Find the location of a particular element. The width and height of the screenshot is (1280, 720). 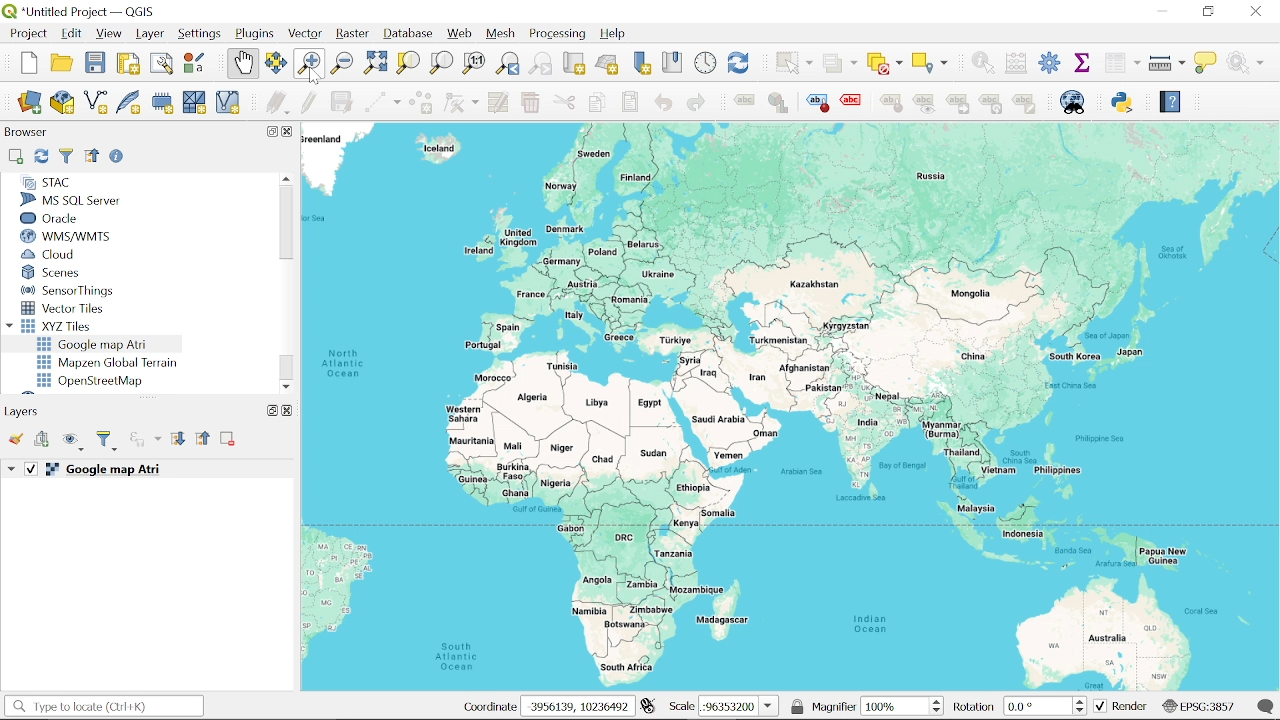

cursor is located at coordinates (314, 79).